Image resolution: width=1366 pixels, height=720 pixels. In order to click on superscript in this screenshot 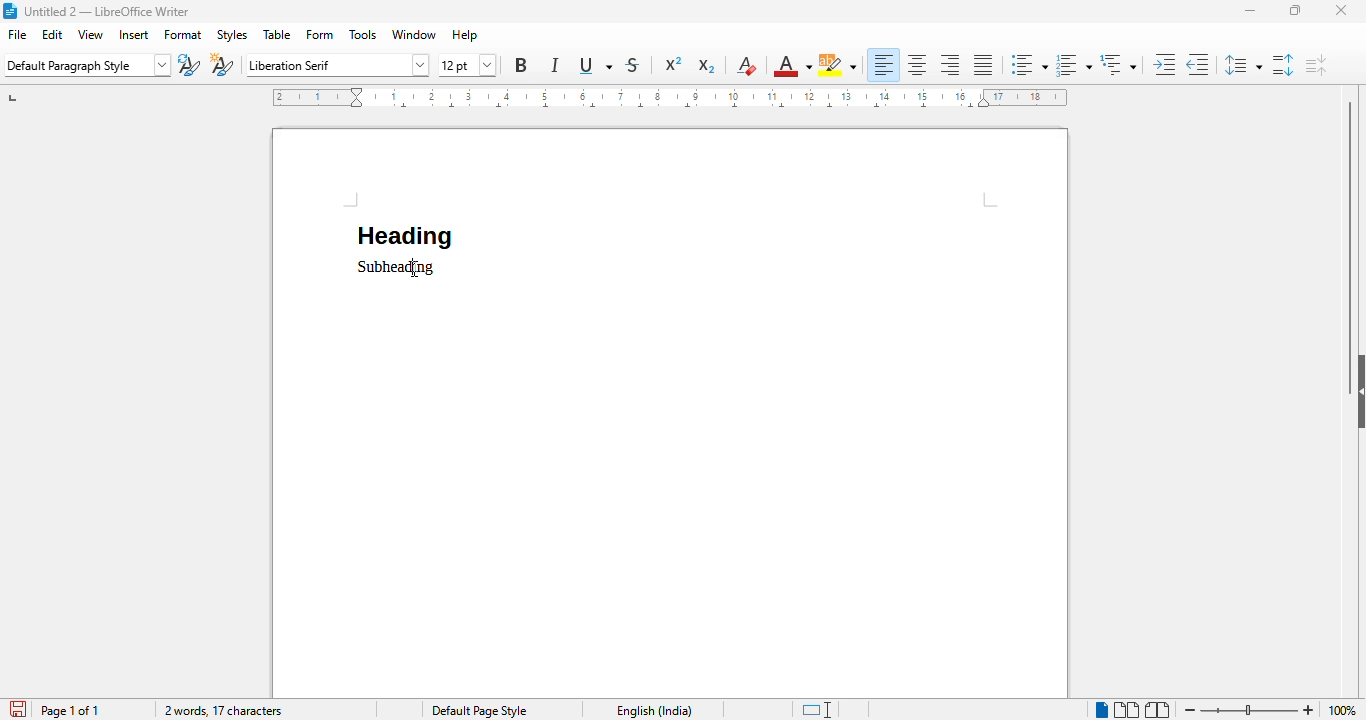, I will do `click(674, 63)`.